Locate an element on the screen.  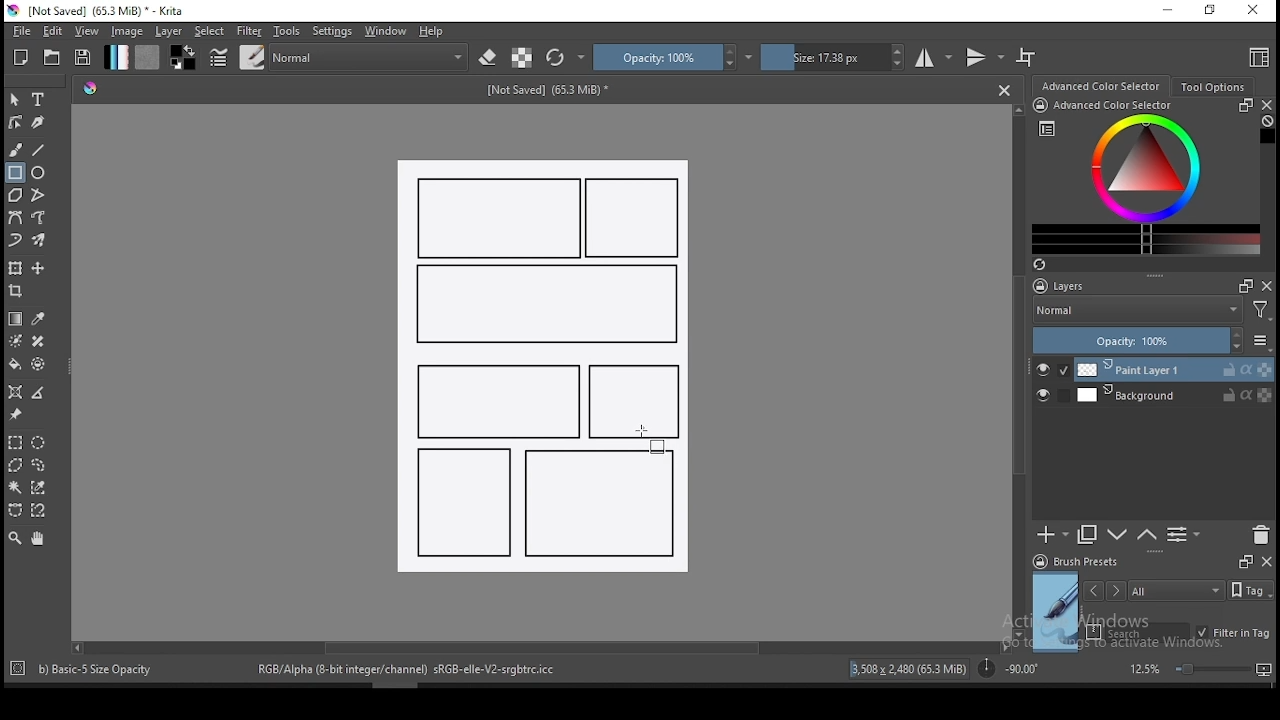
pan tool is located at coordinates (36, 539).